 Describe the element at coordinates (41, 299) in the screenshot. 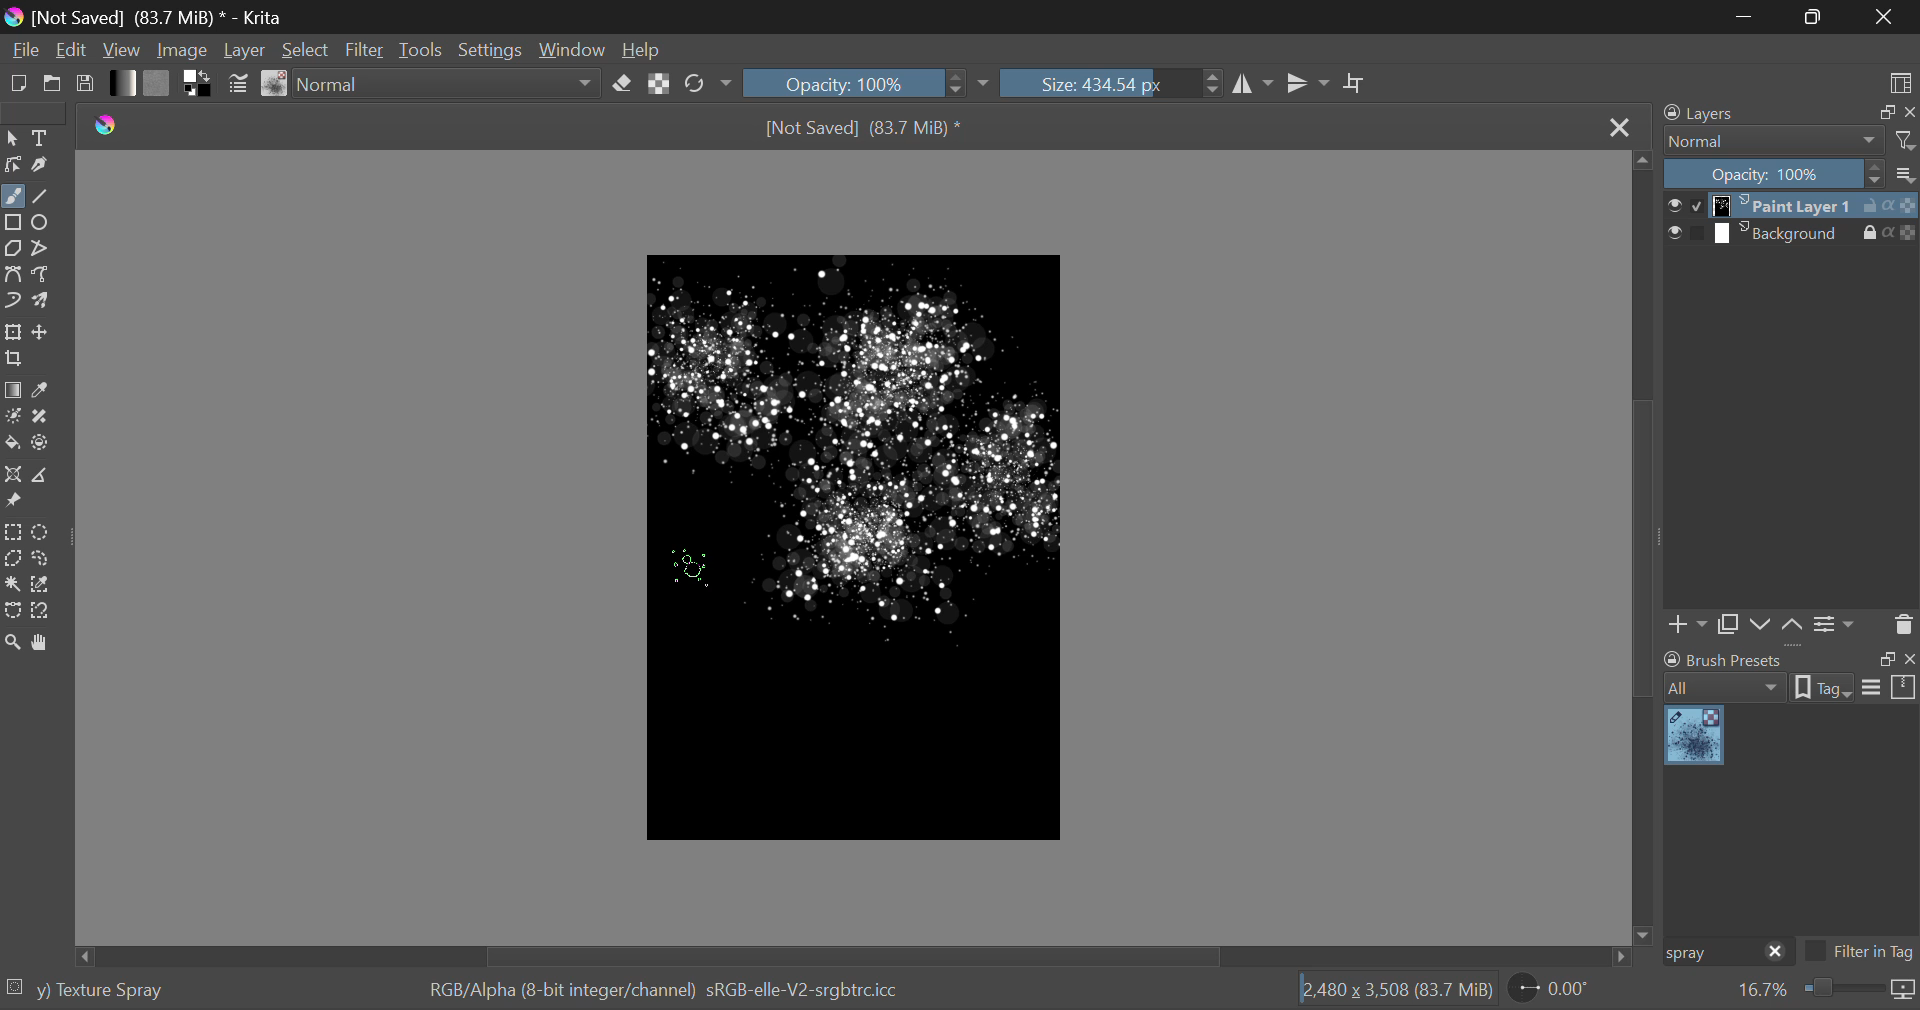

I see `Multibrush` at that location.